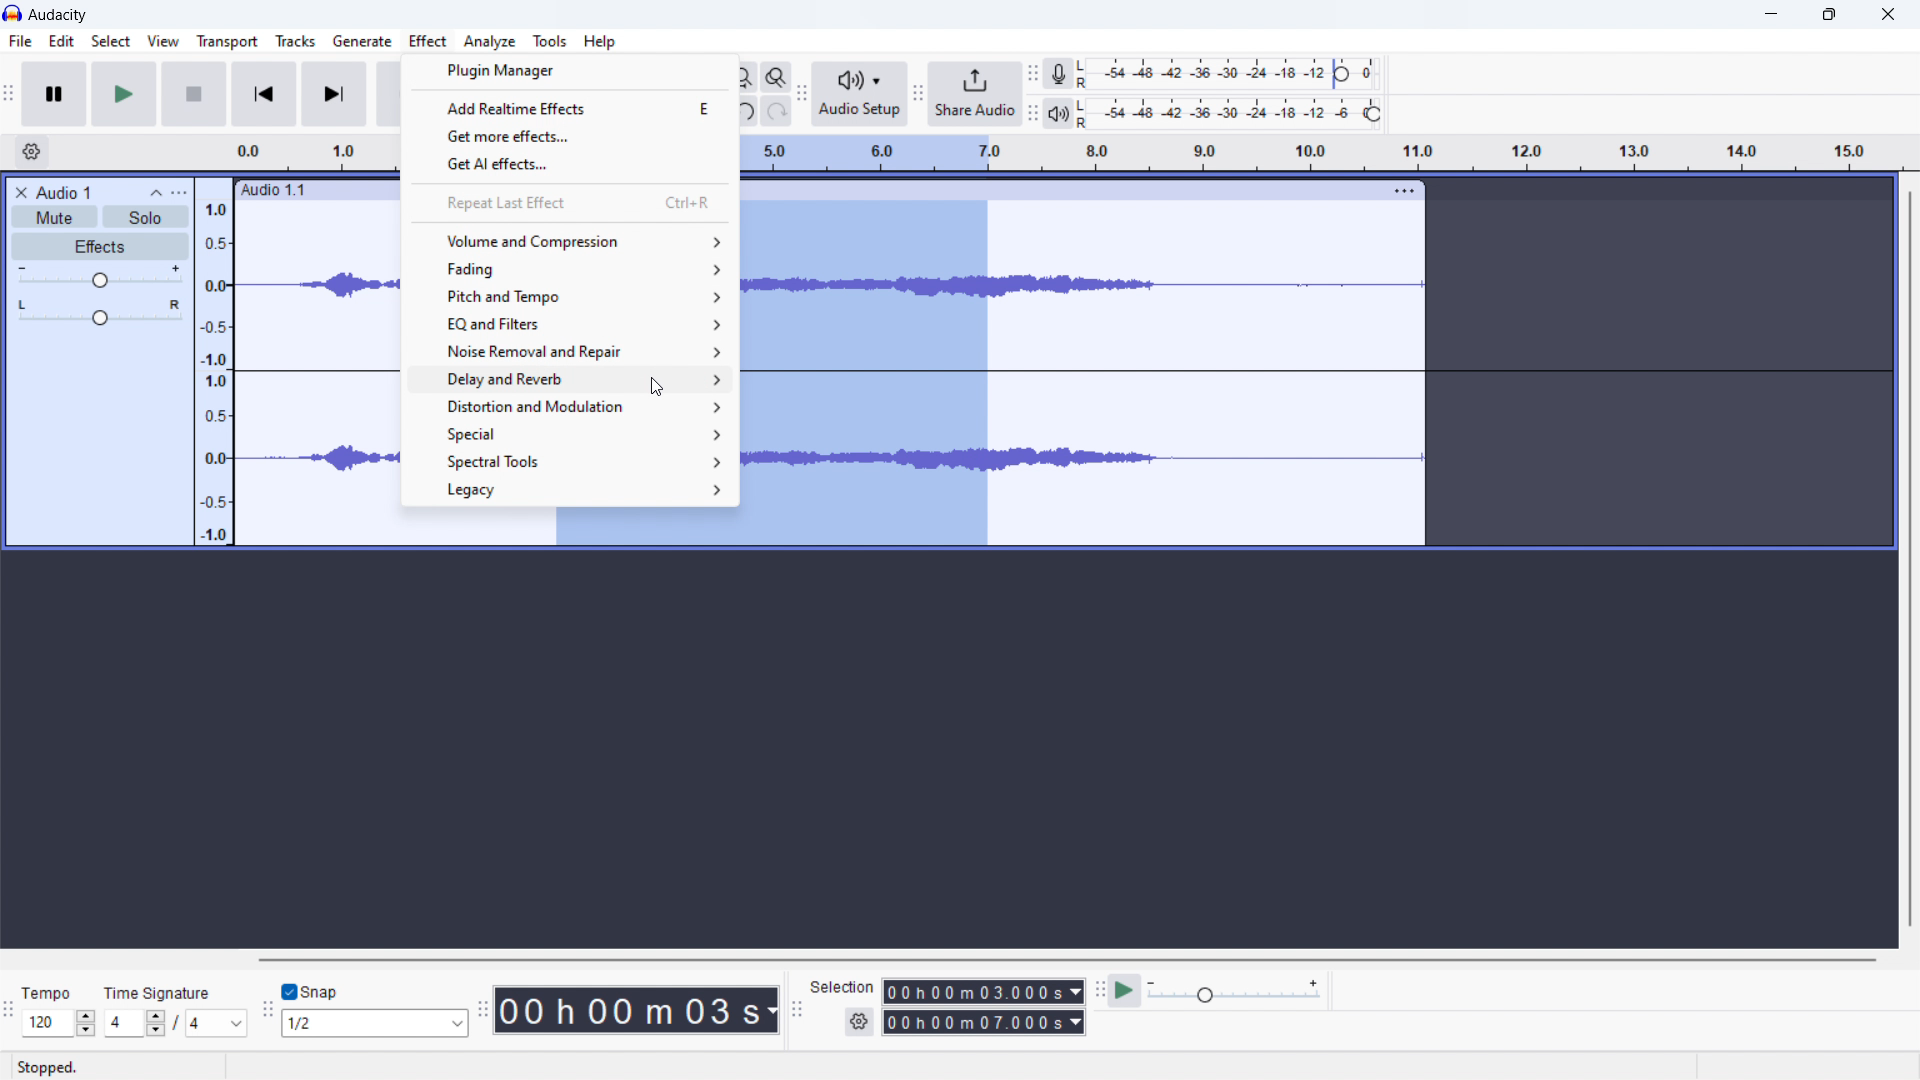 The image size is (1920, 1080). Describe the element at coordinates (1059, 74) in the screenshot. I see `recording meter` at that location.